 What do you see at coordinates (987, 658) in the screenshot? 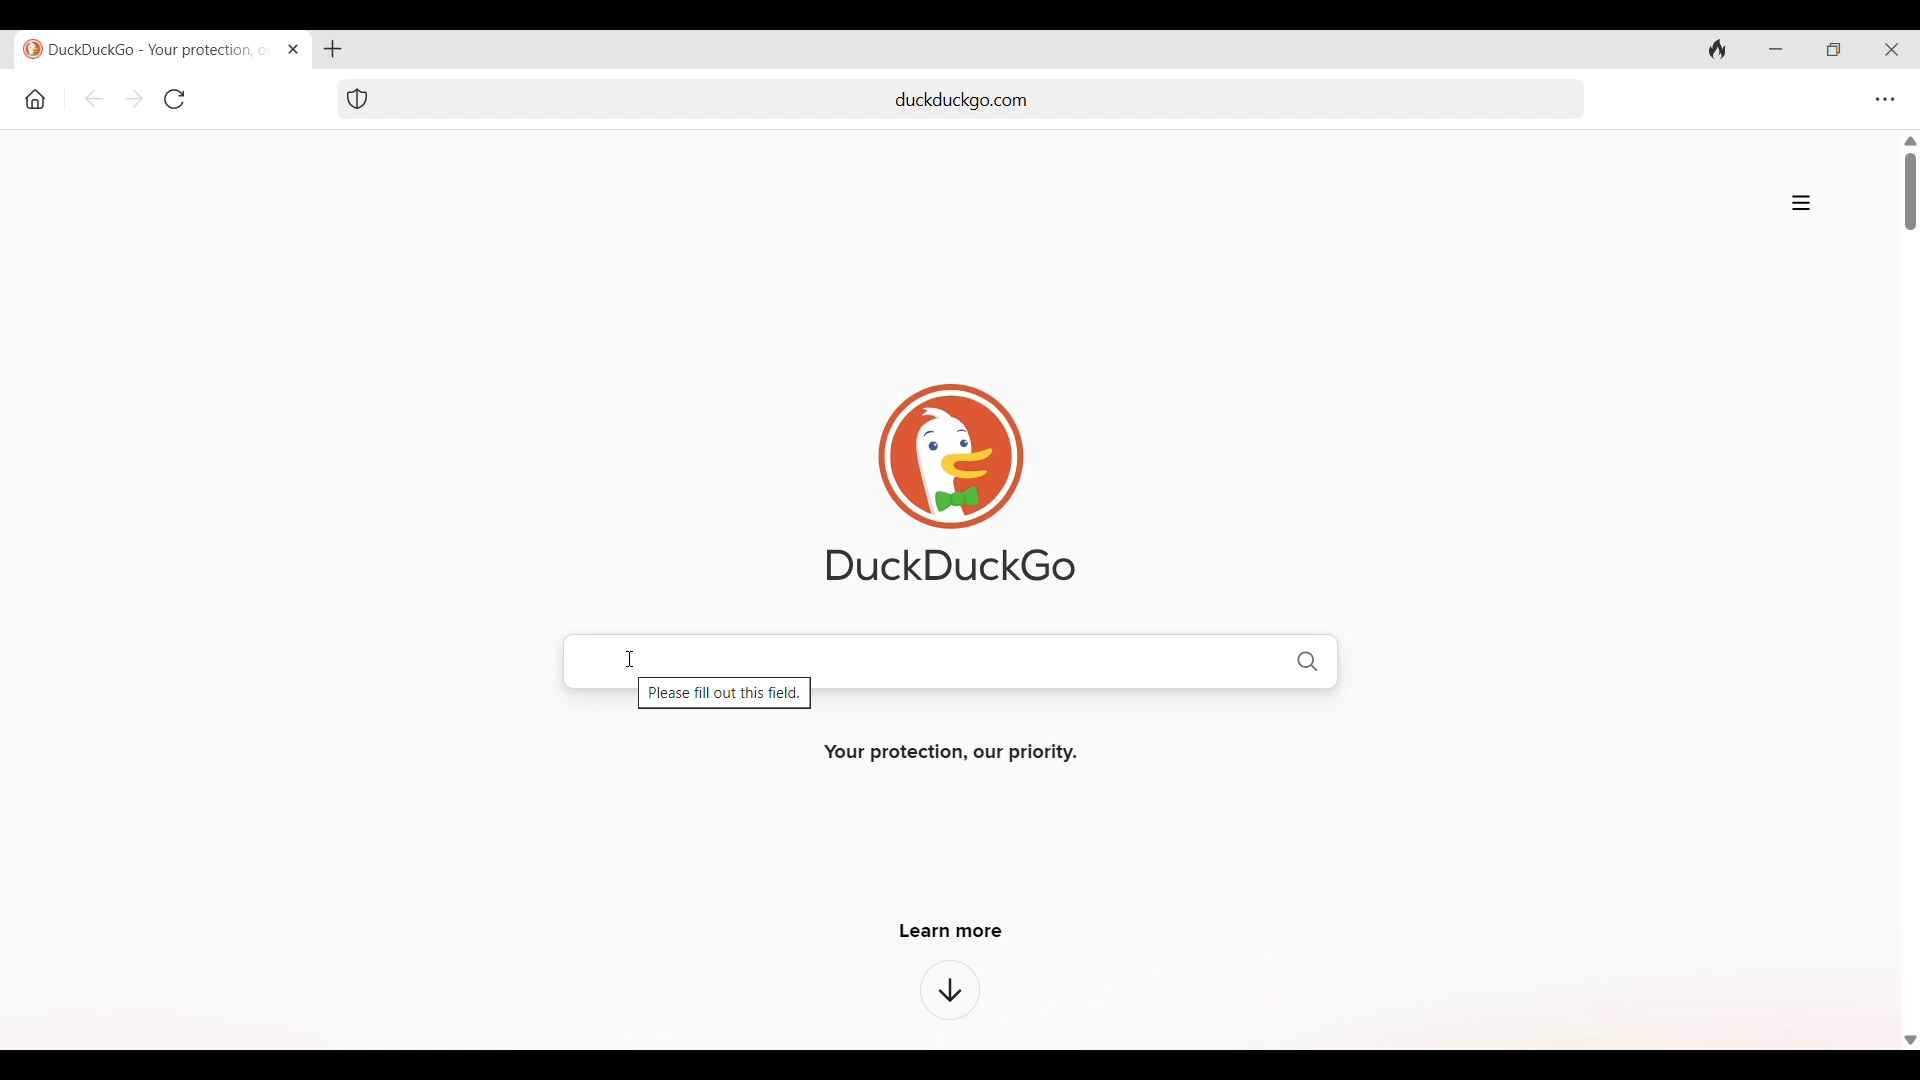
I see `Type in search query` at bounding box center [987, 658].